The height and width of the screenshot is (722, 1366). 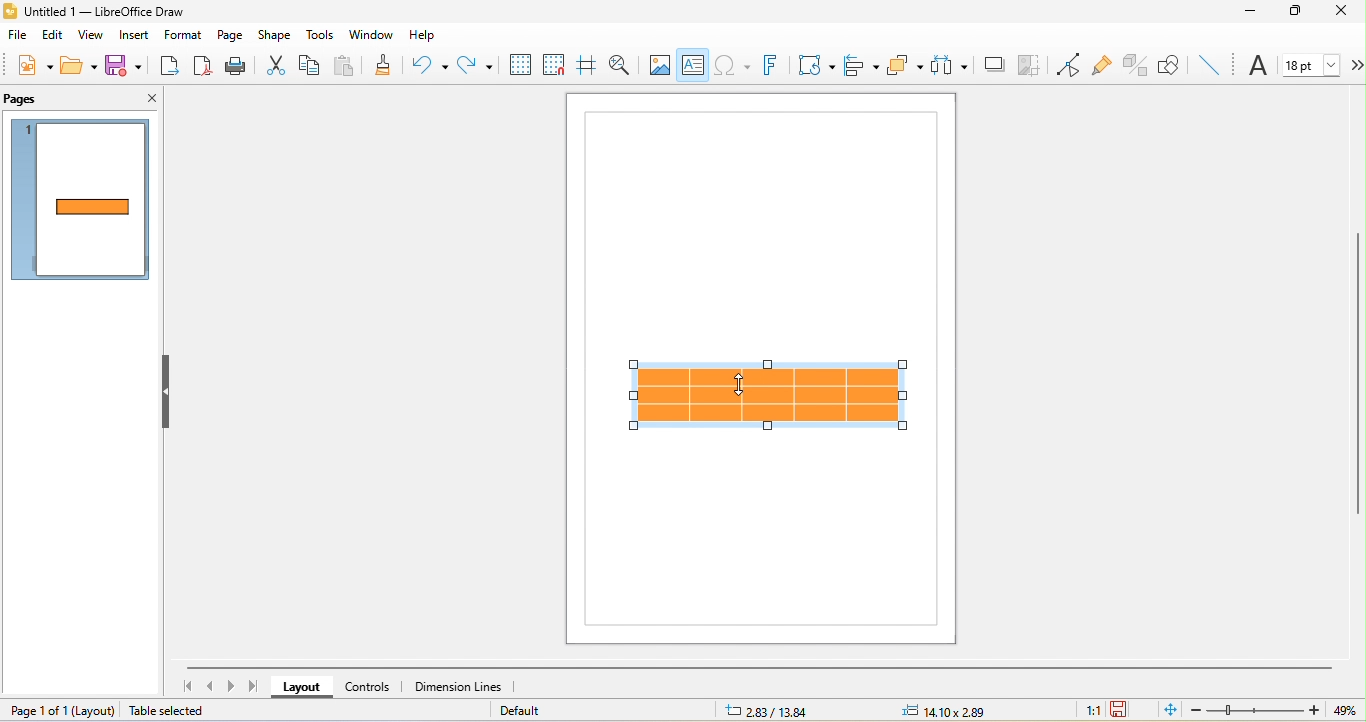 I want to click on page1, so click(x=82, y=202).